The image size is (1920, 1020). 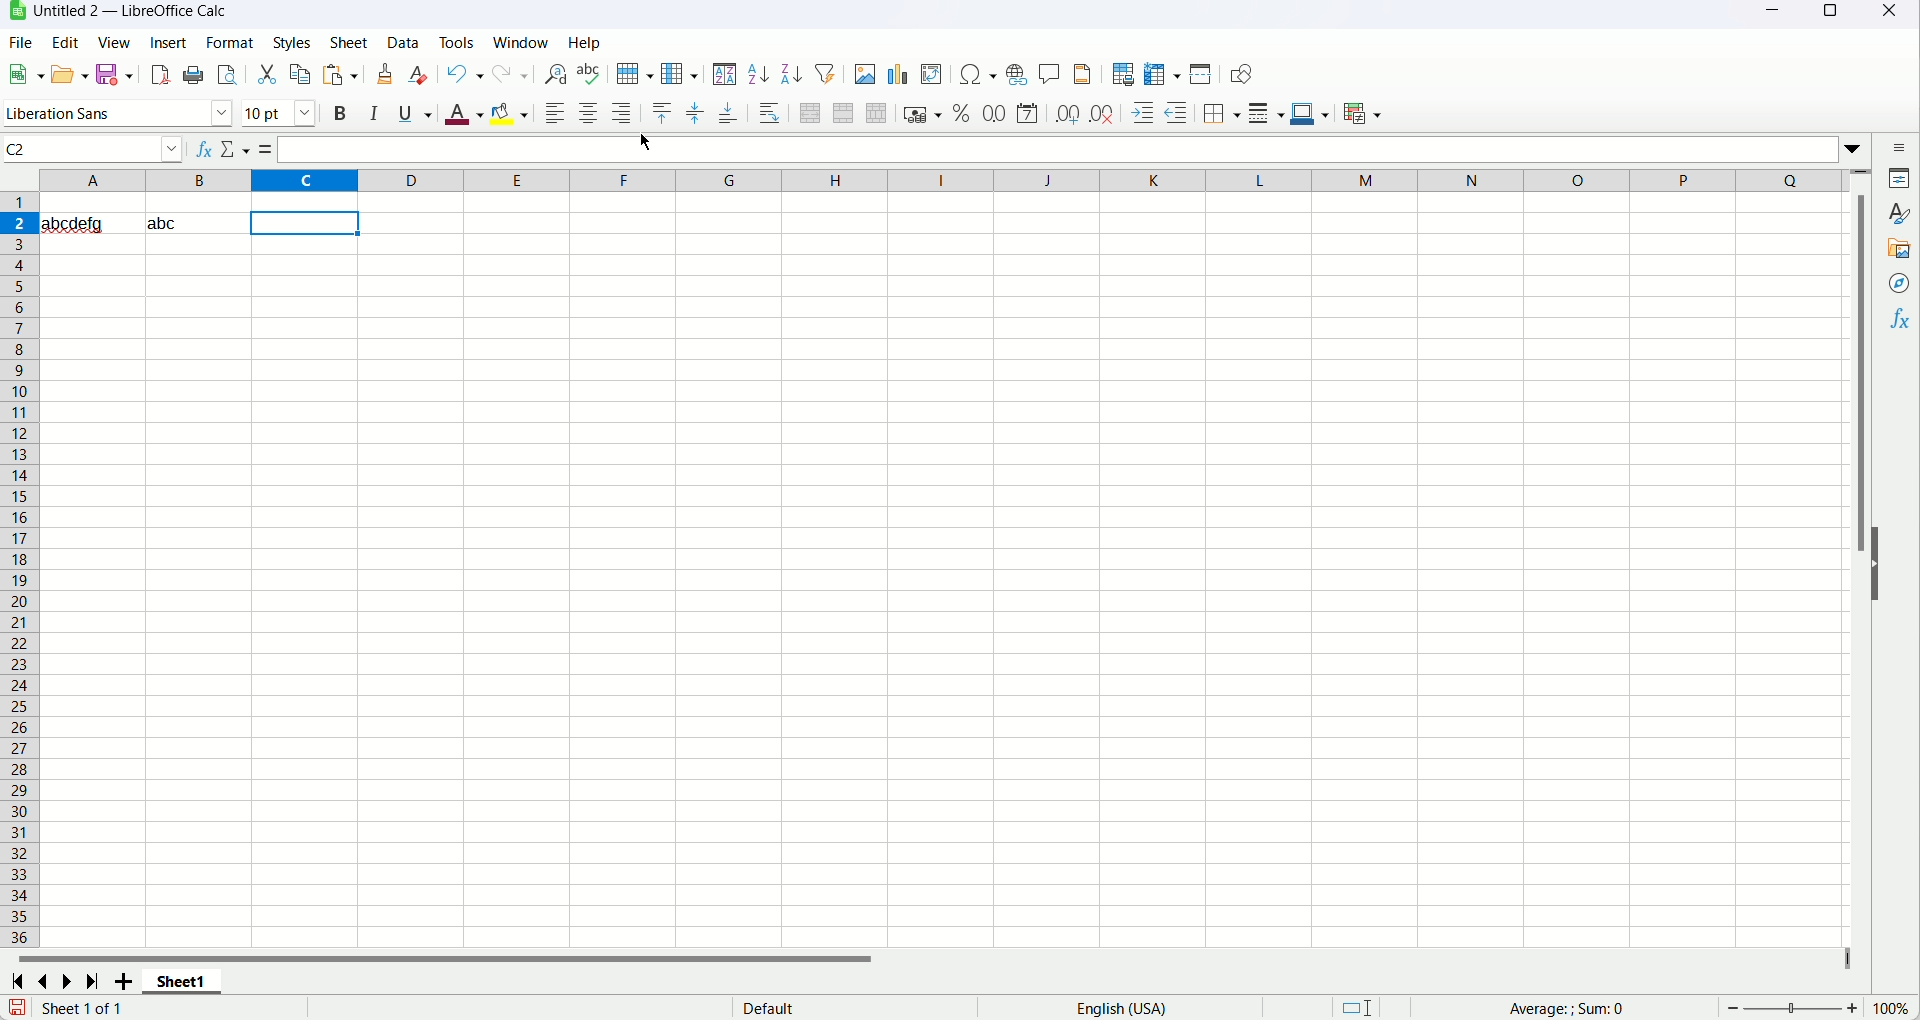 What do you see at coordinates (178, 983) in the screenshot?
I see `sheet1` at bounding box center [178, 983].